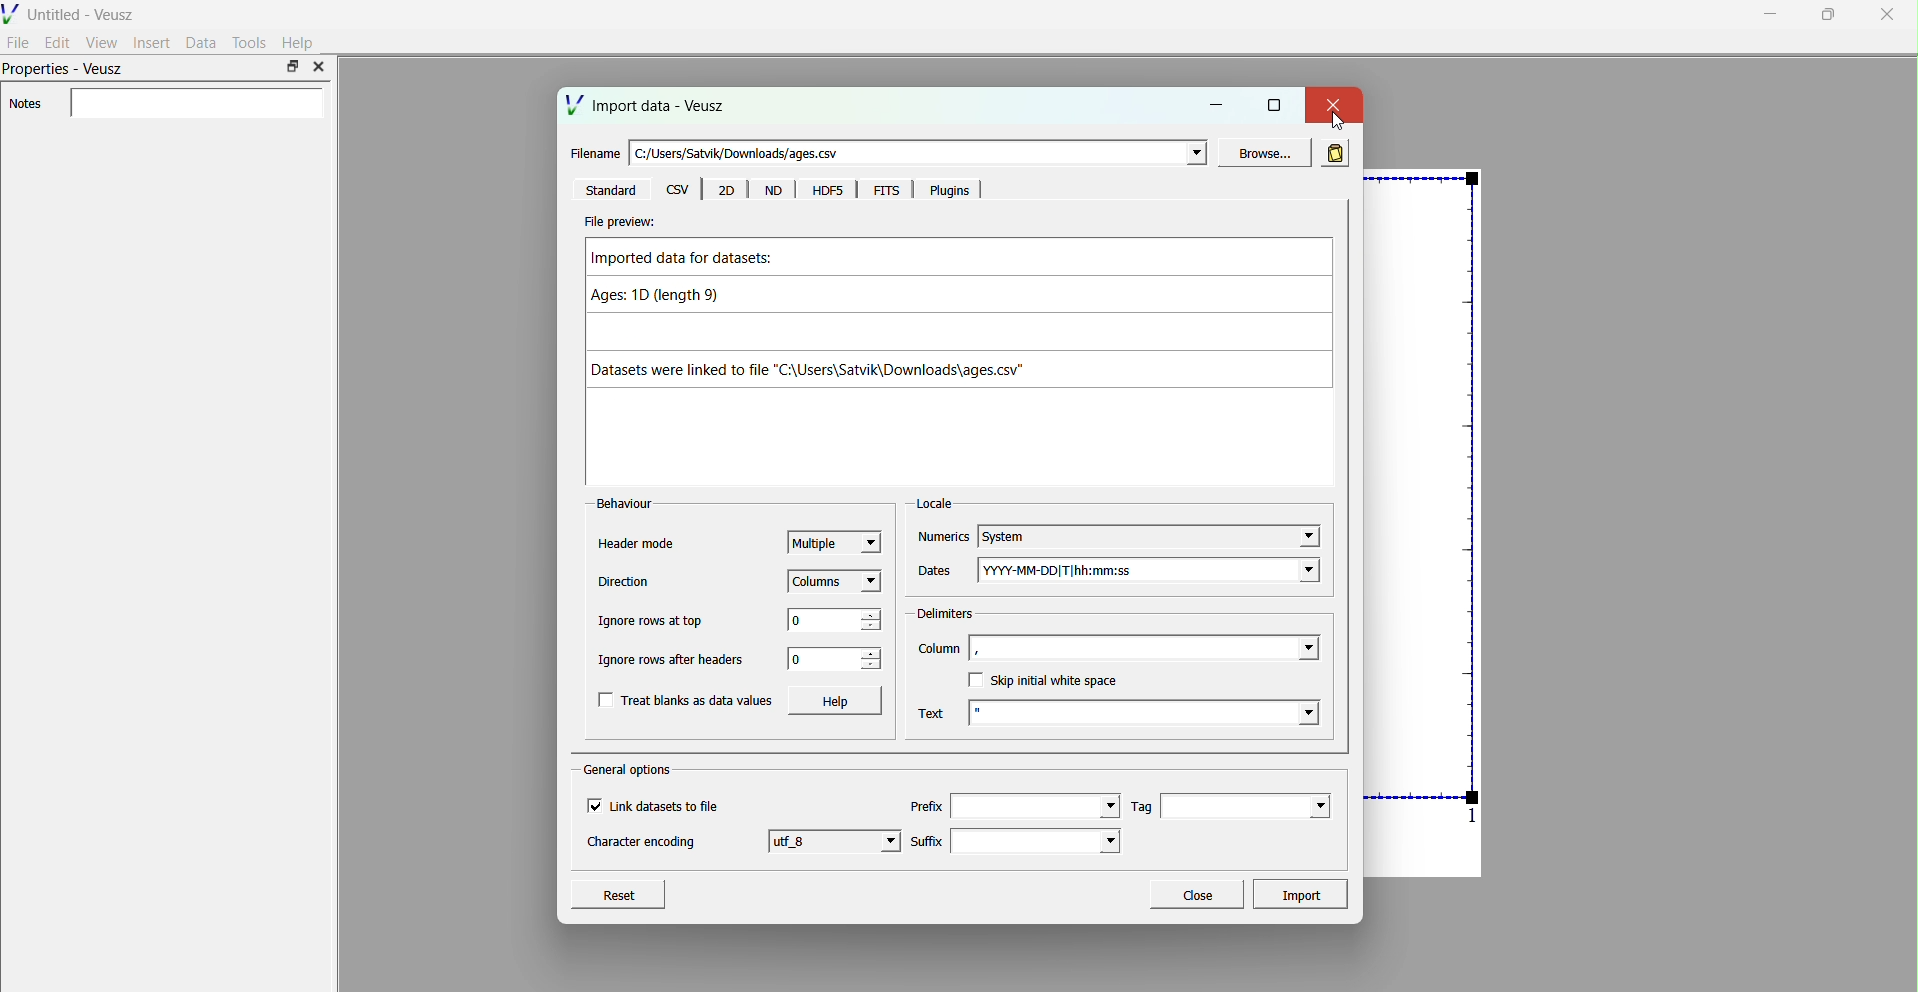  Describe the element at coordinates (943, 538) in the screenshot. I see `Numerics` at that location.